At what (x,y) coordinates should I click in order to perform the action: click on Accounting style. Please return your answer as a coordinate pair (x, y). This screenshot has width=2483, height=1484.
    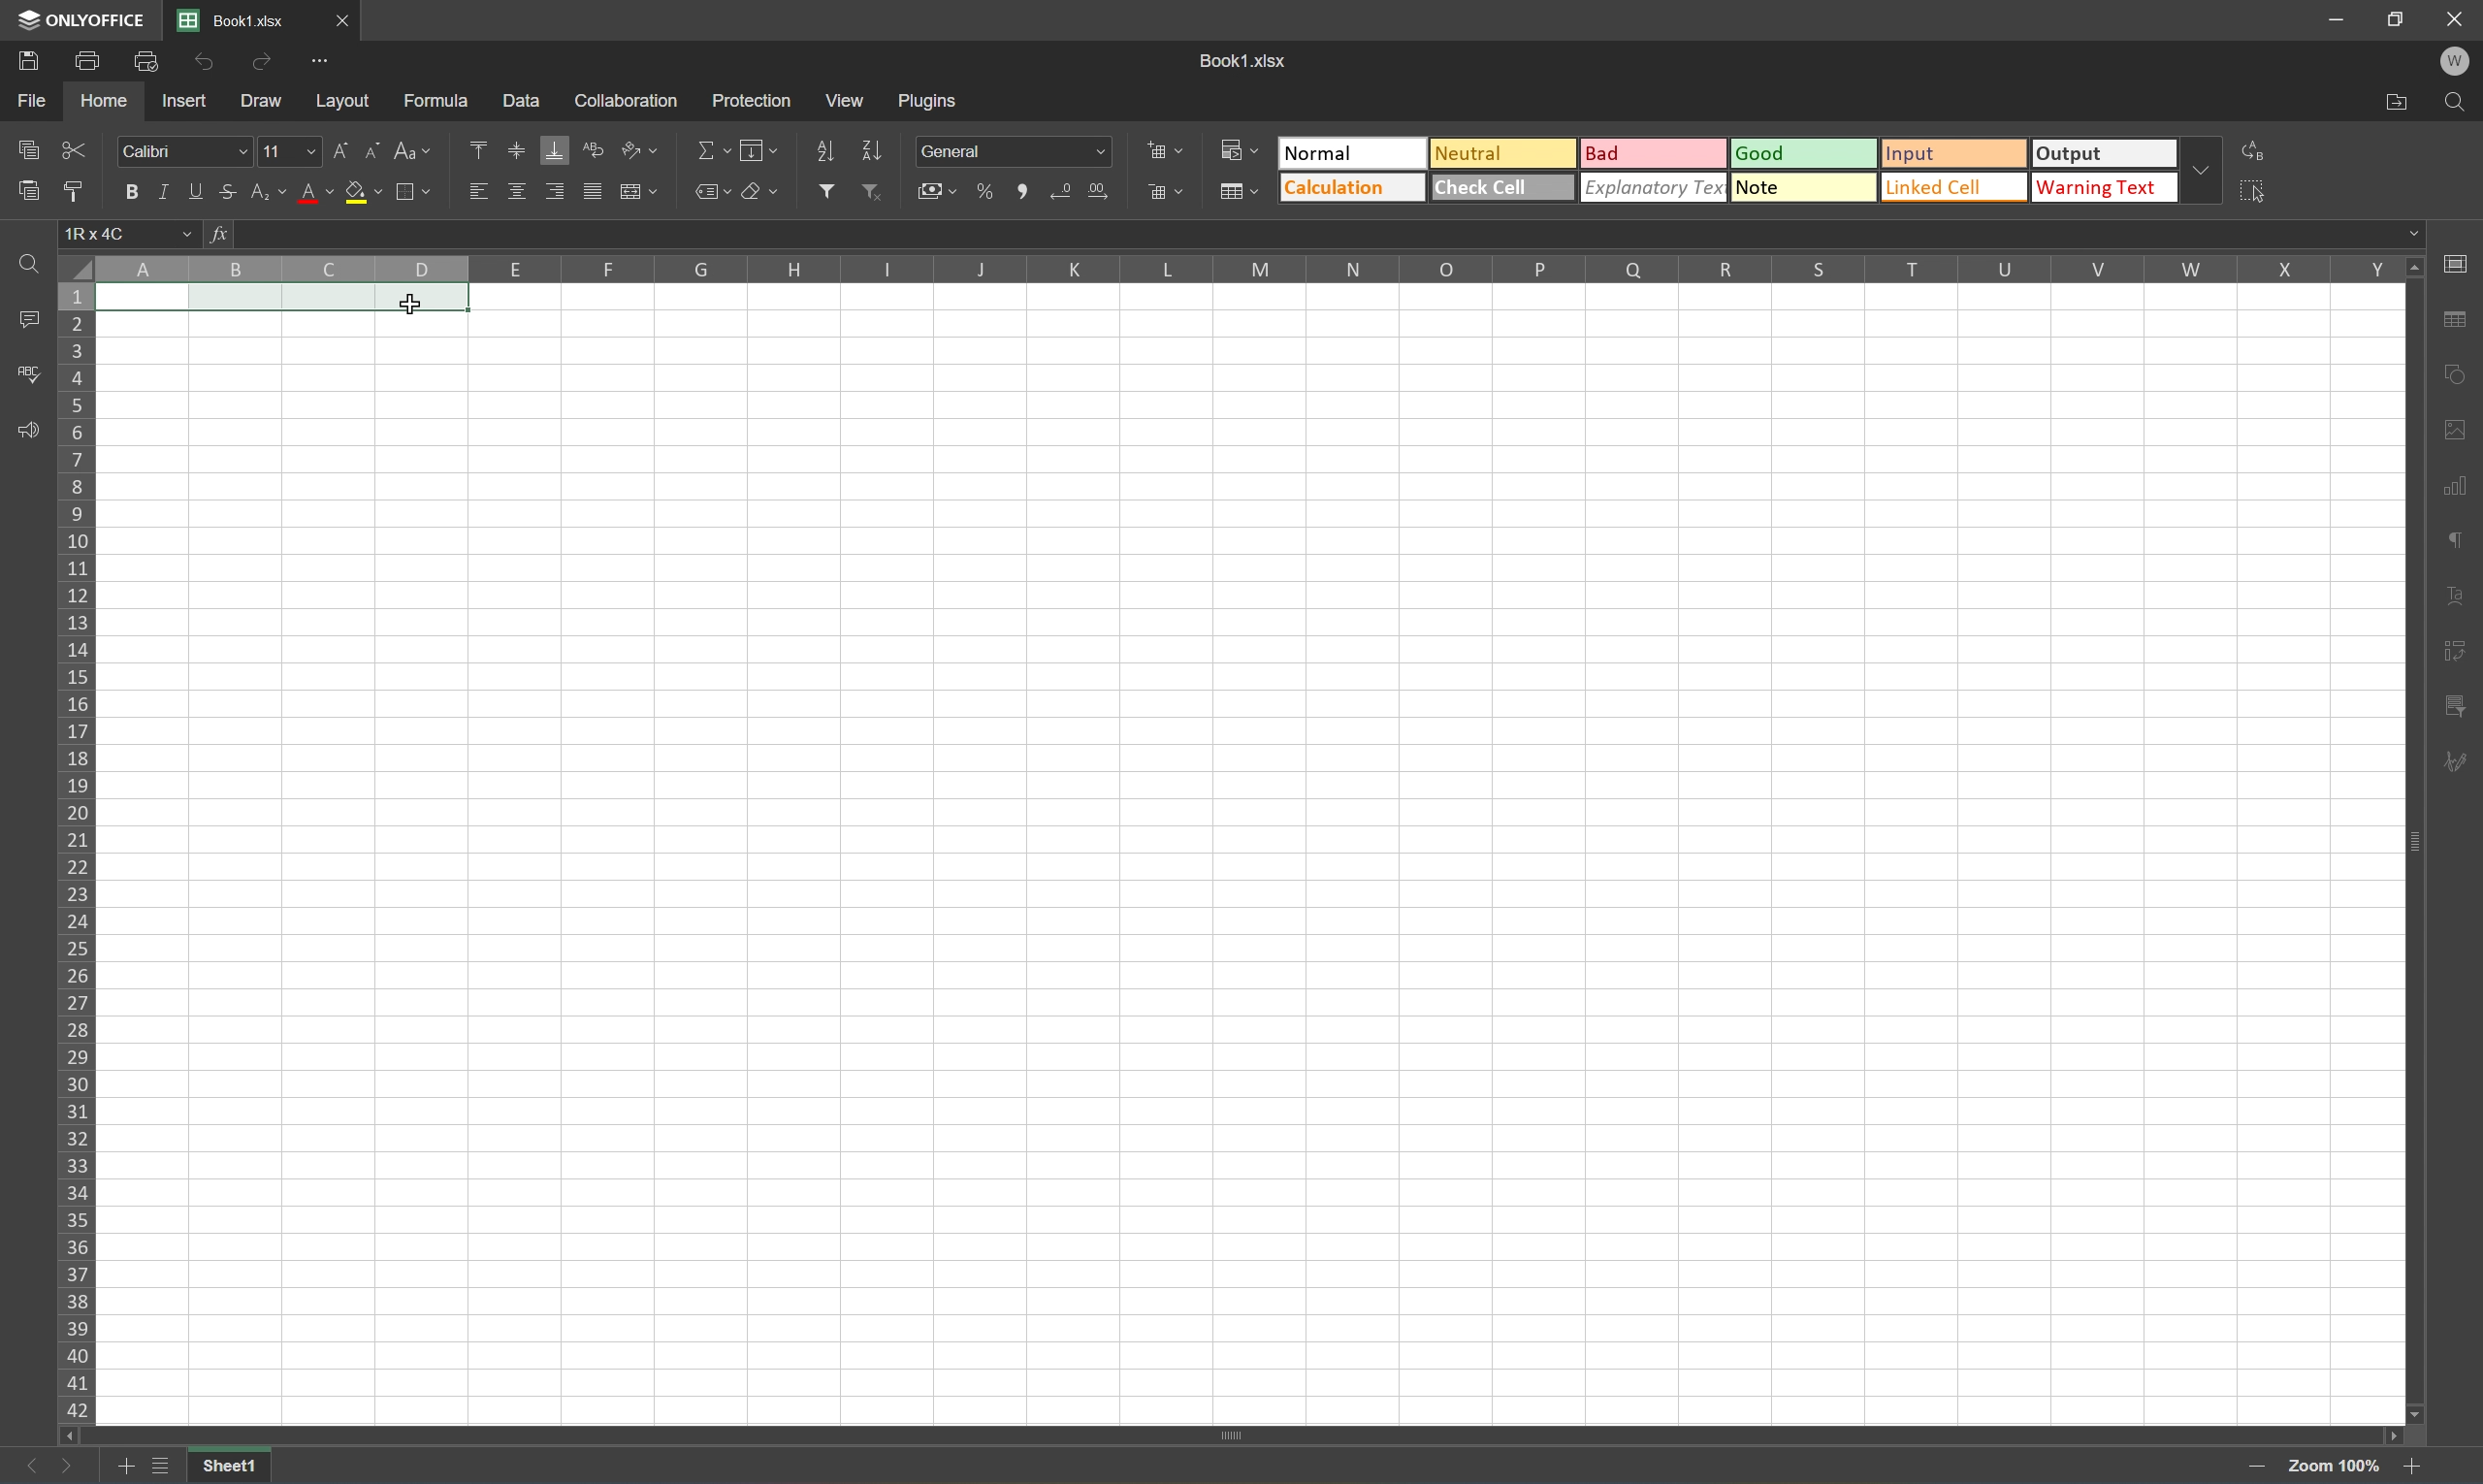
    Looking at the image, I should click on (941, 190).